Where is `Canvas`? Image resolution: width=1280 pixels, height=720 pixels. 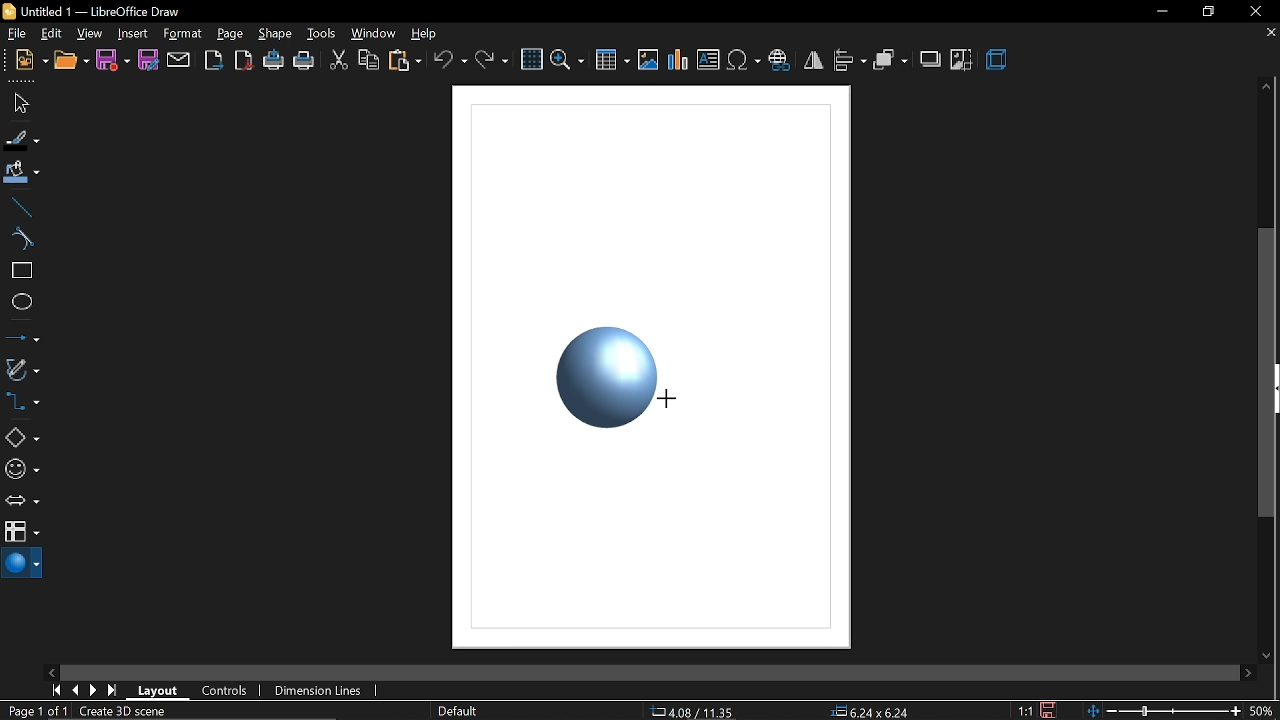 Canvas is located at coordinates (649, 562).